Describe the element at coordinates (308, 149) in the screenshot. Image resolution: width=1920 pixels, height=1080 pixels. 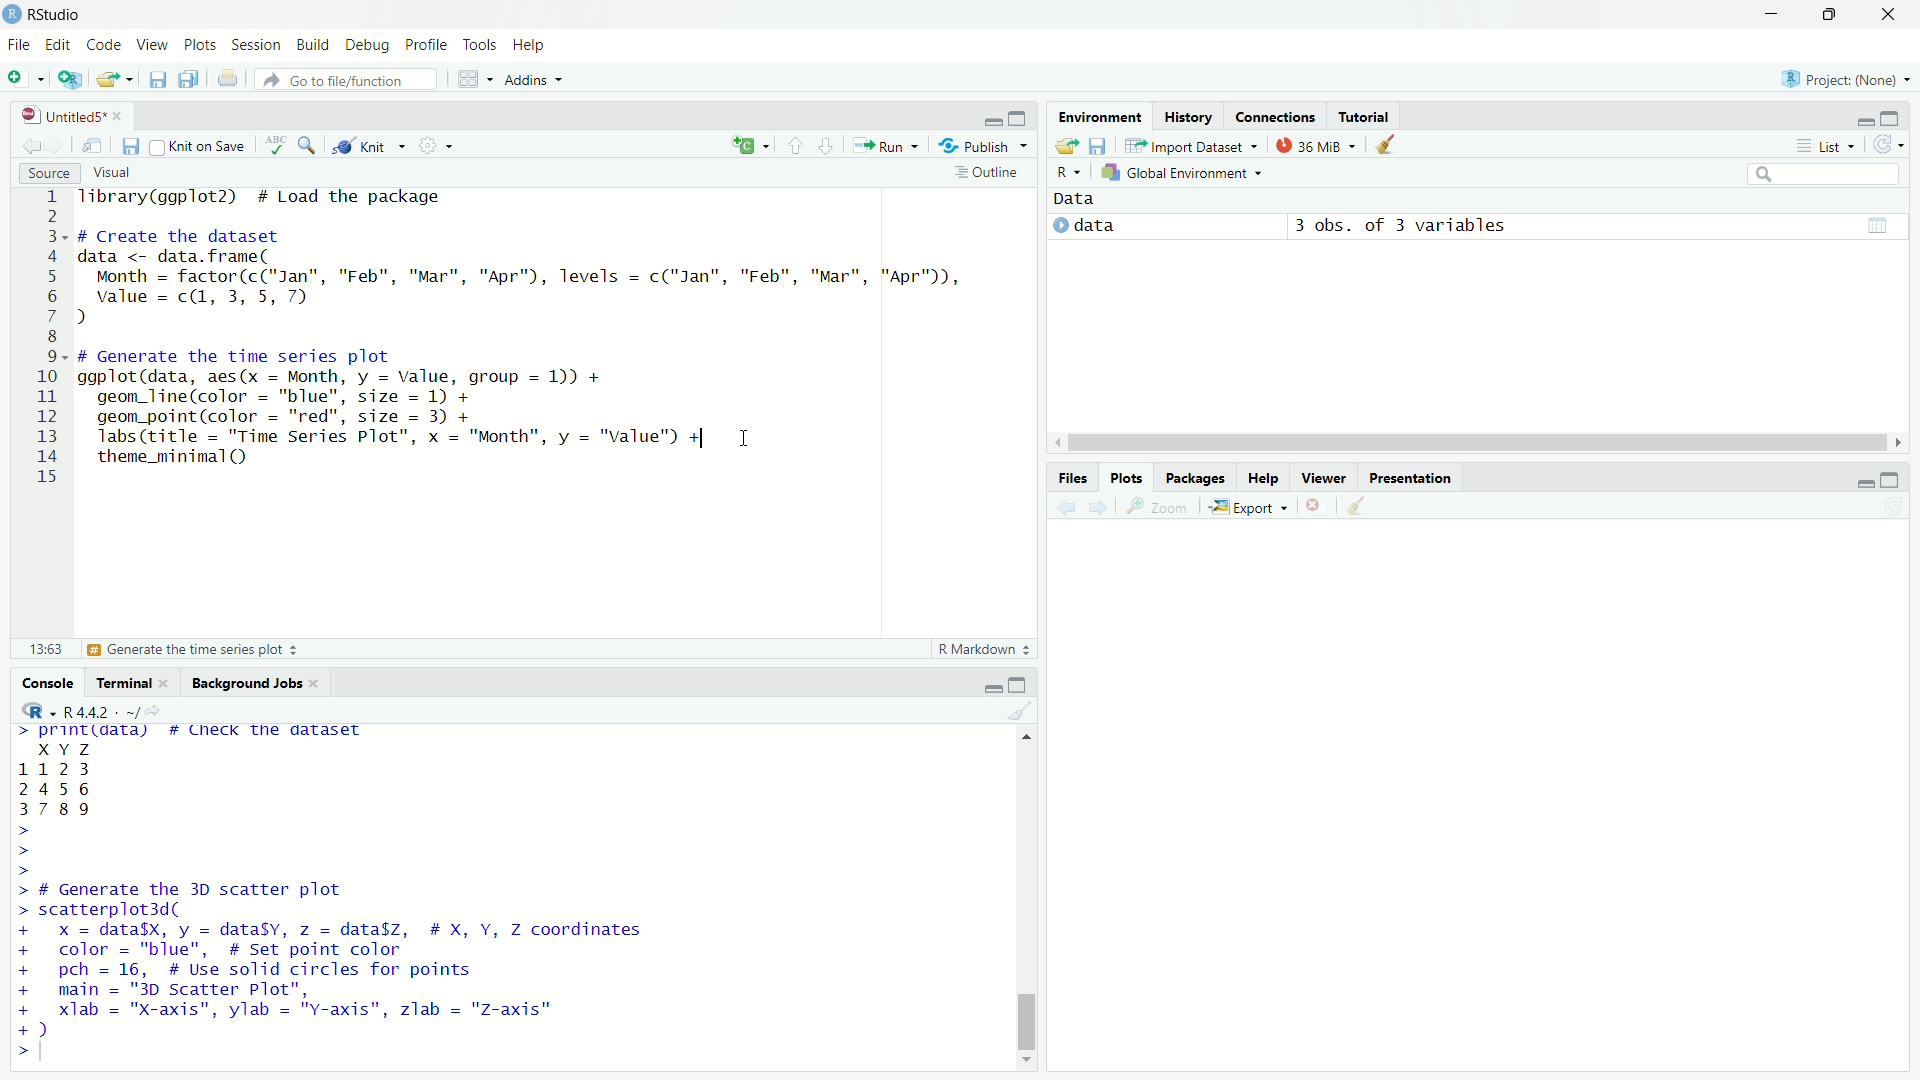
I see `find/replace` at that location.